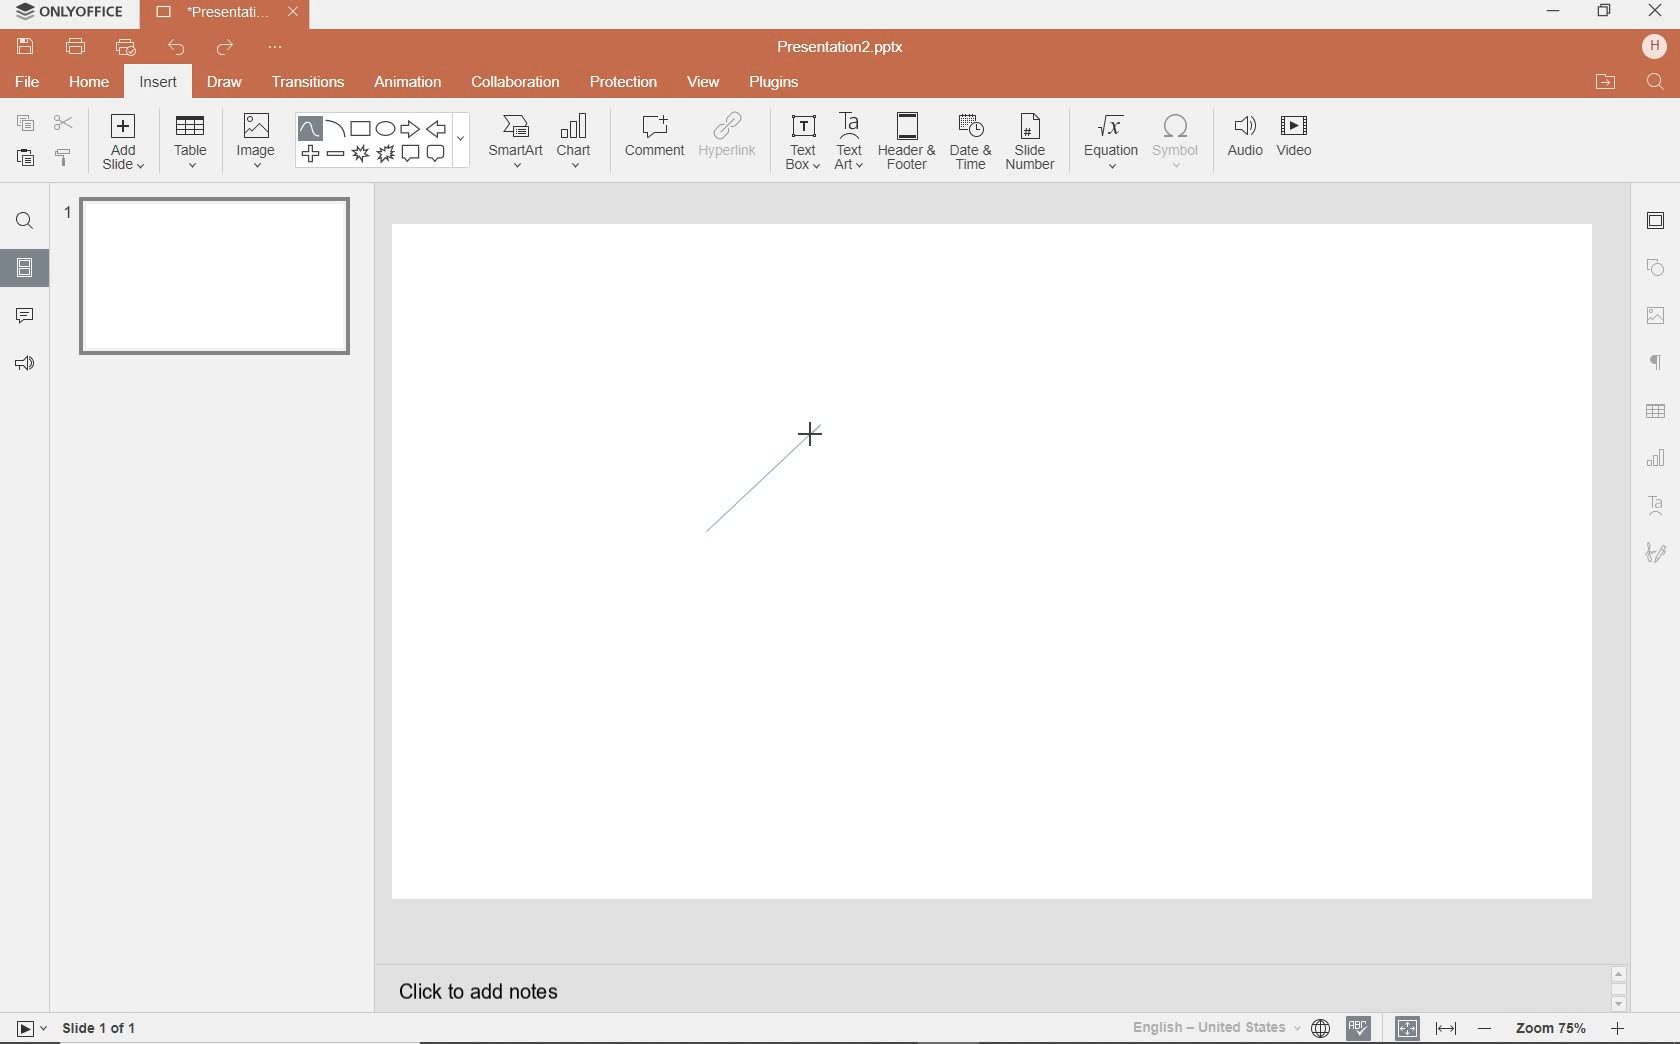  I want to click on HP, so click(1652, 45).